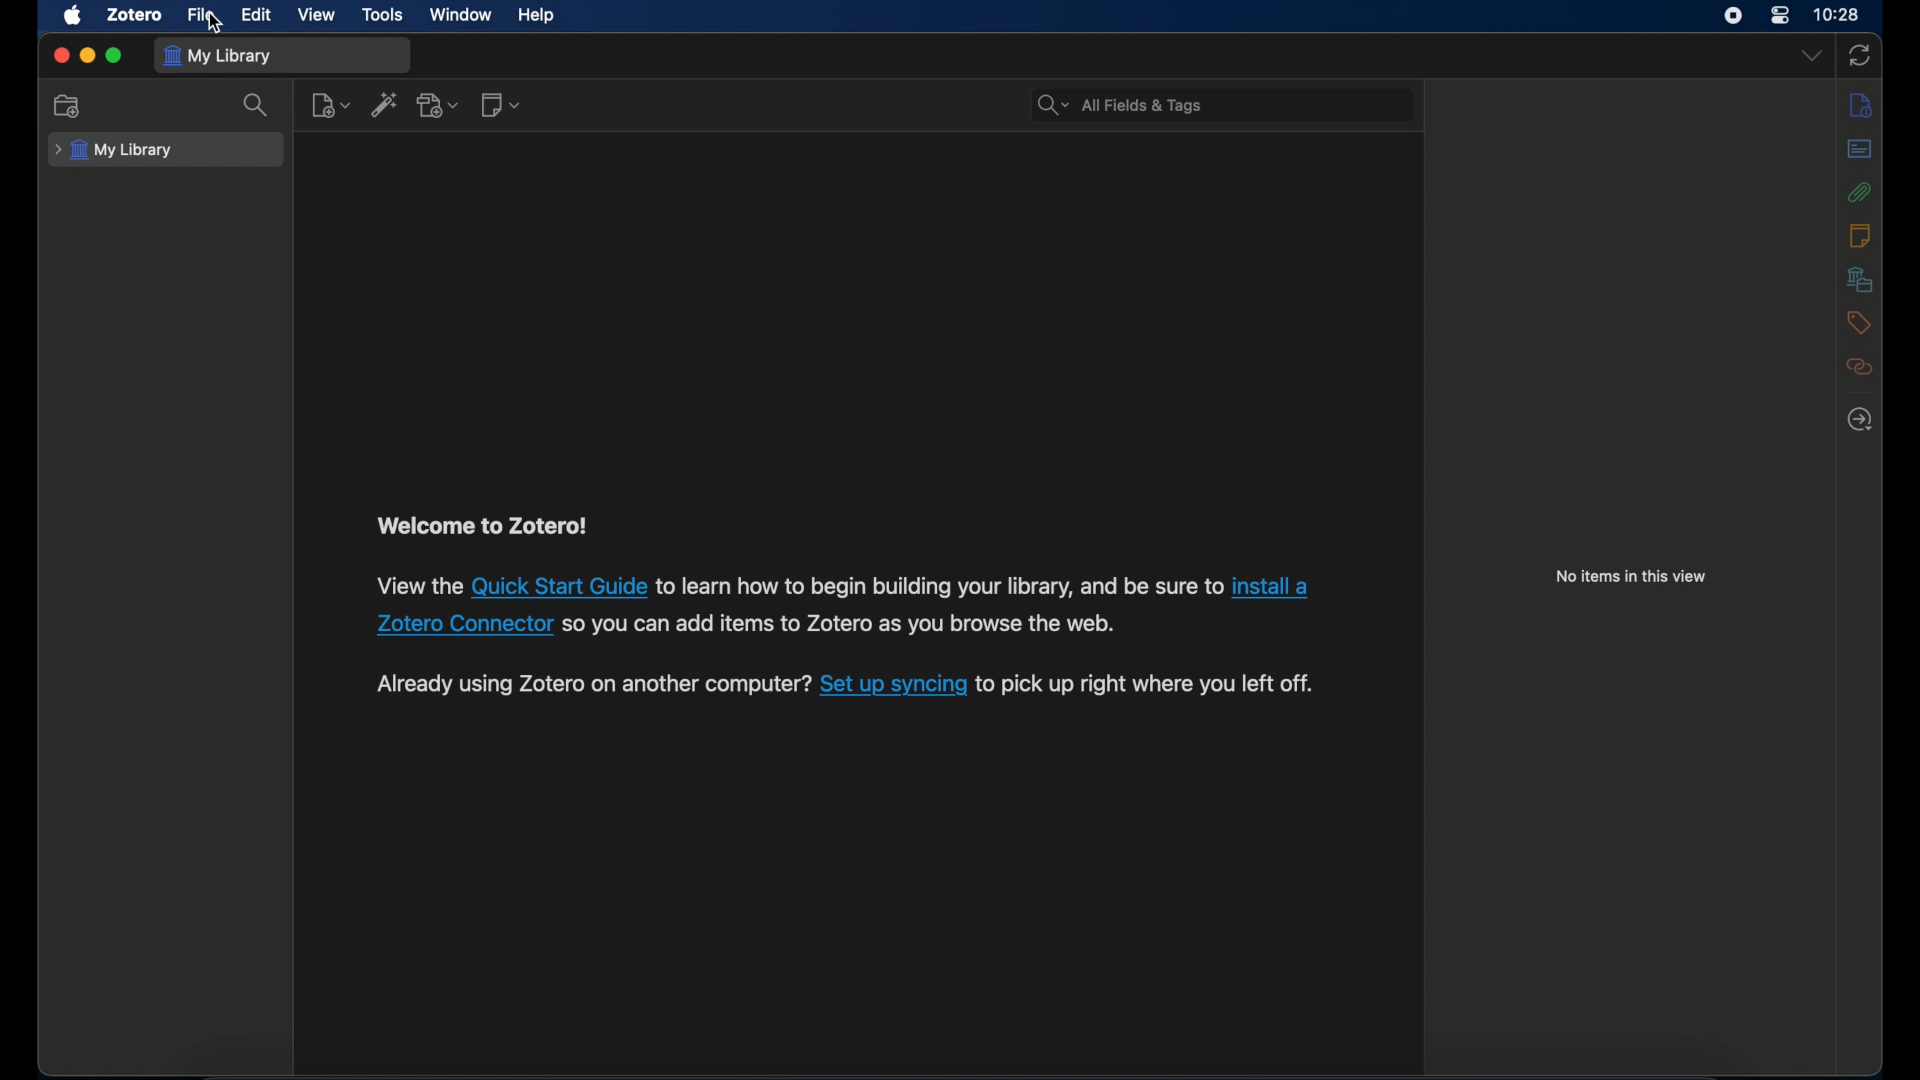 Image resolution: width=1920 pixels, height=1080 pixels. I want to click on link, so click(841, 625).